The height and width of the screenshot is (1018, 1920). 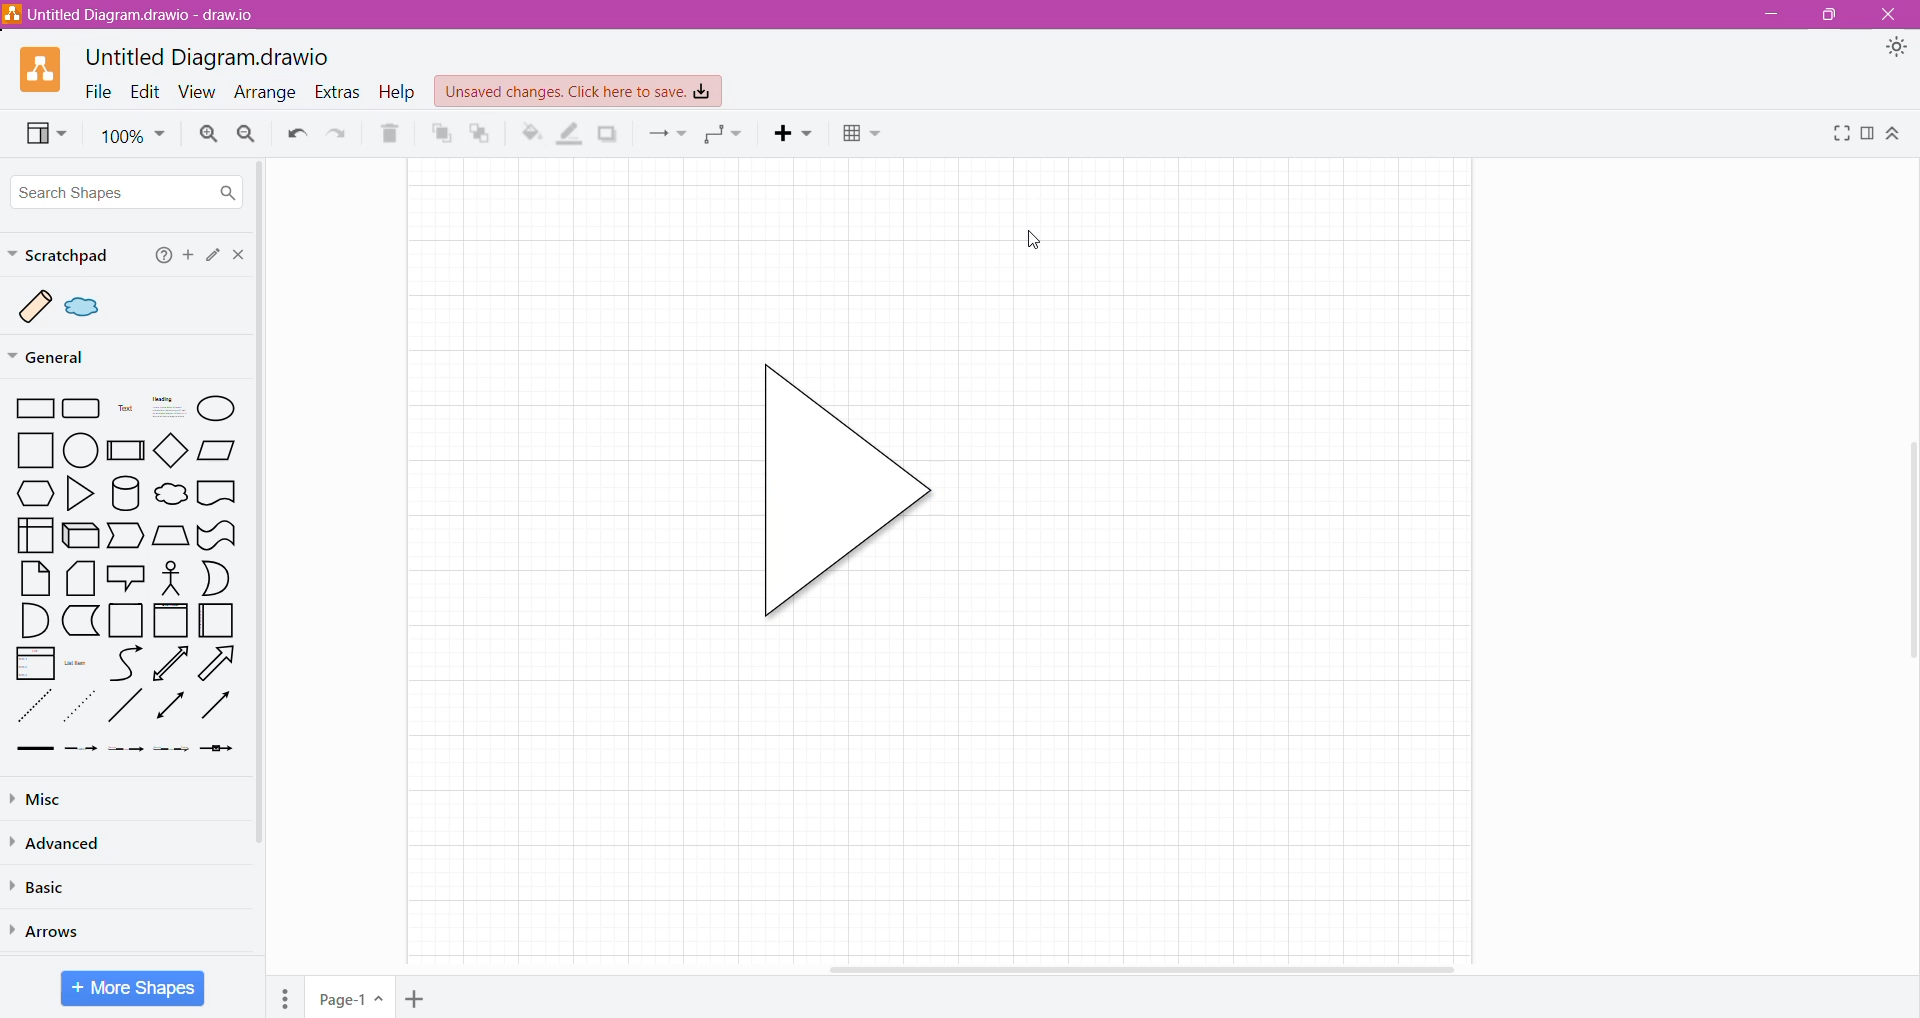 What do you see at coordinates (400, 92) in the screenshot?
I see `Help` at bounding box center [400, 92].